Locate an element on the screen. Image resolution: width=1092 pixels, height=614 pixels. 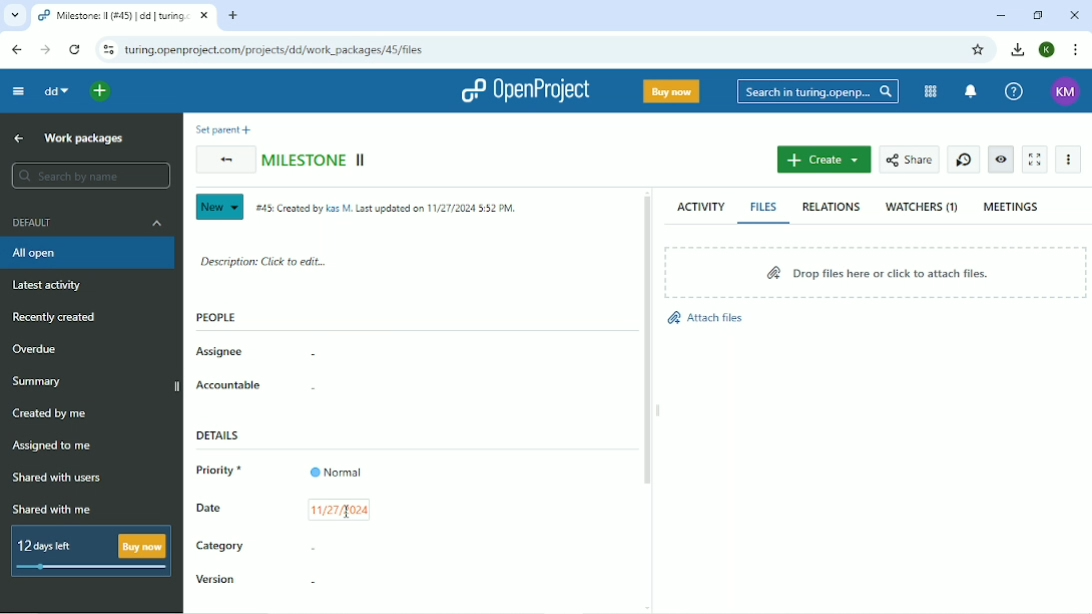
Search is located at coordinates (817, 92).